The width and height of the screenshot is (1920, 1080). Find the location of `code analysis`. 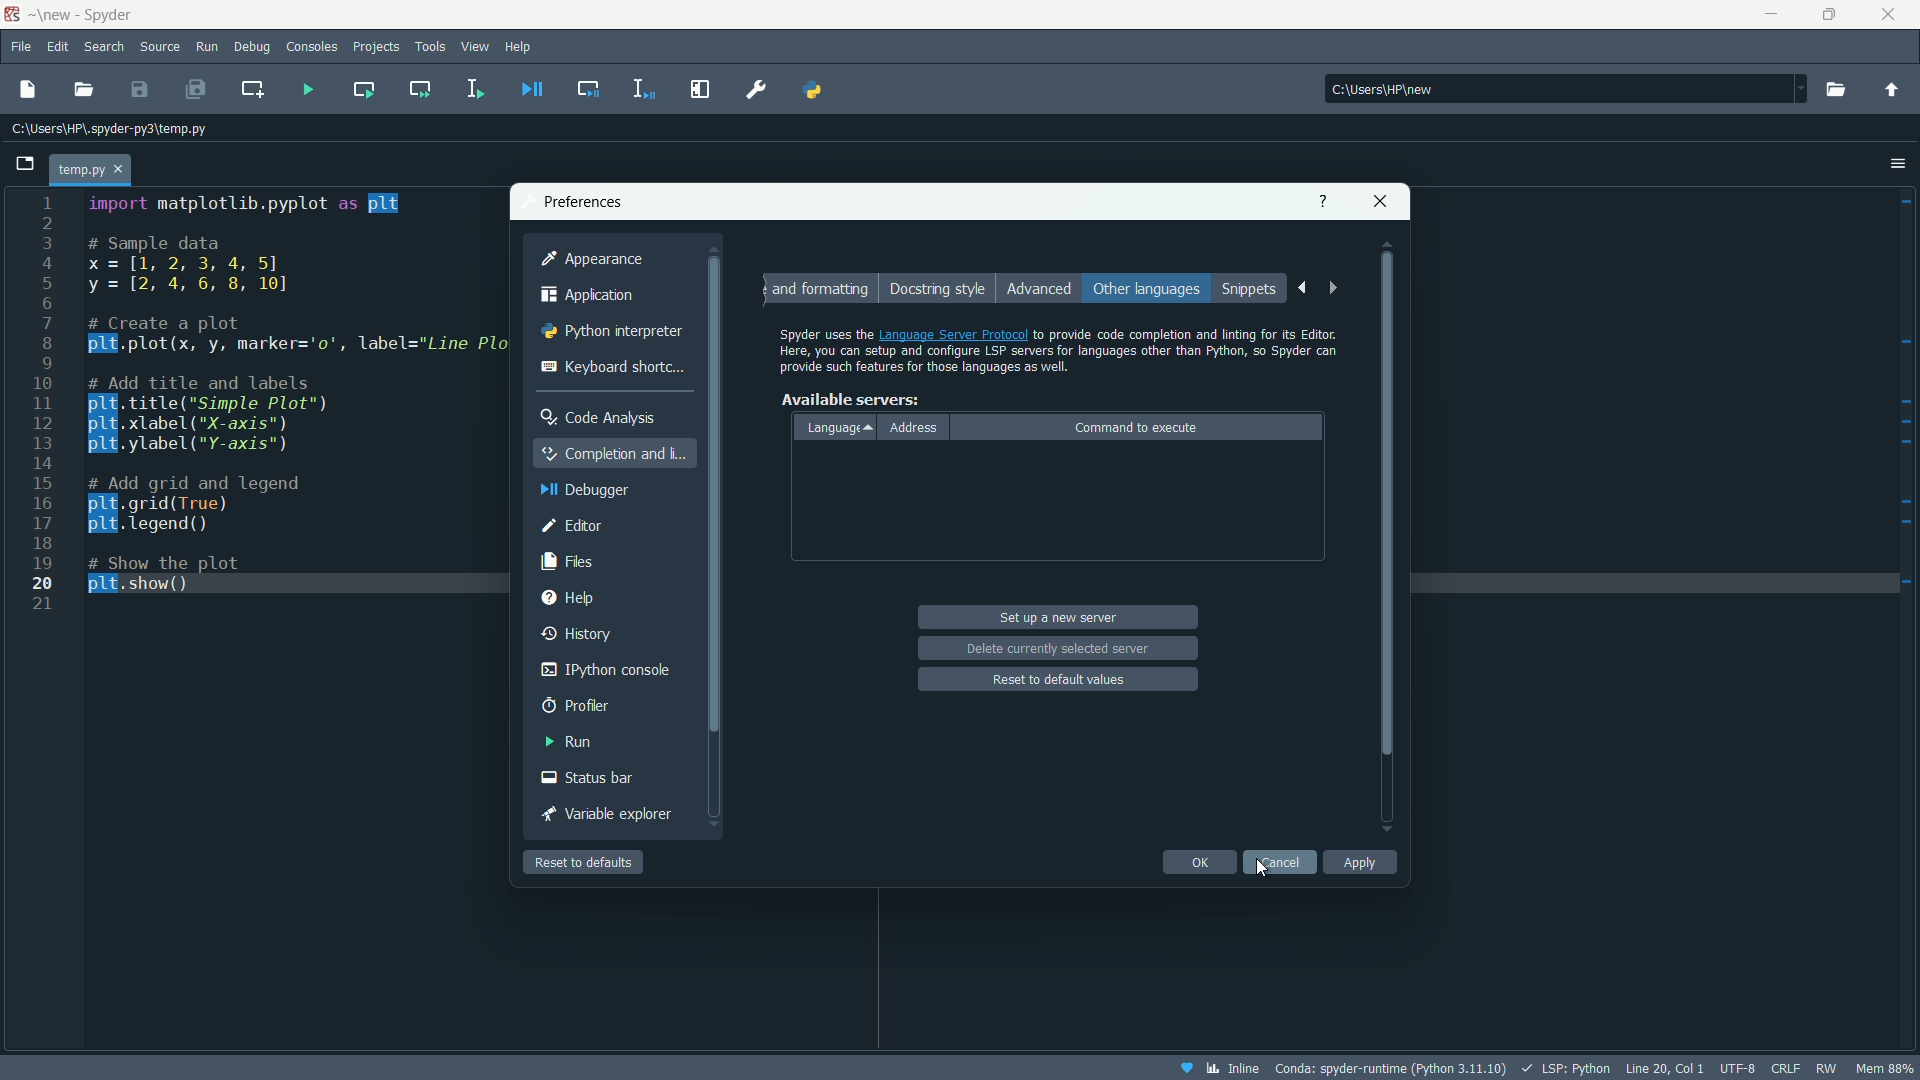

code analysis is located at coordinates (598, 417).